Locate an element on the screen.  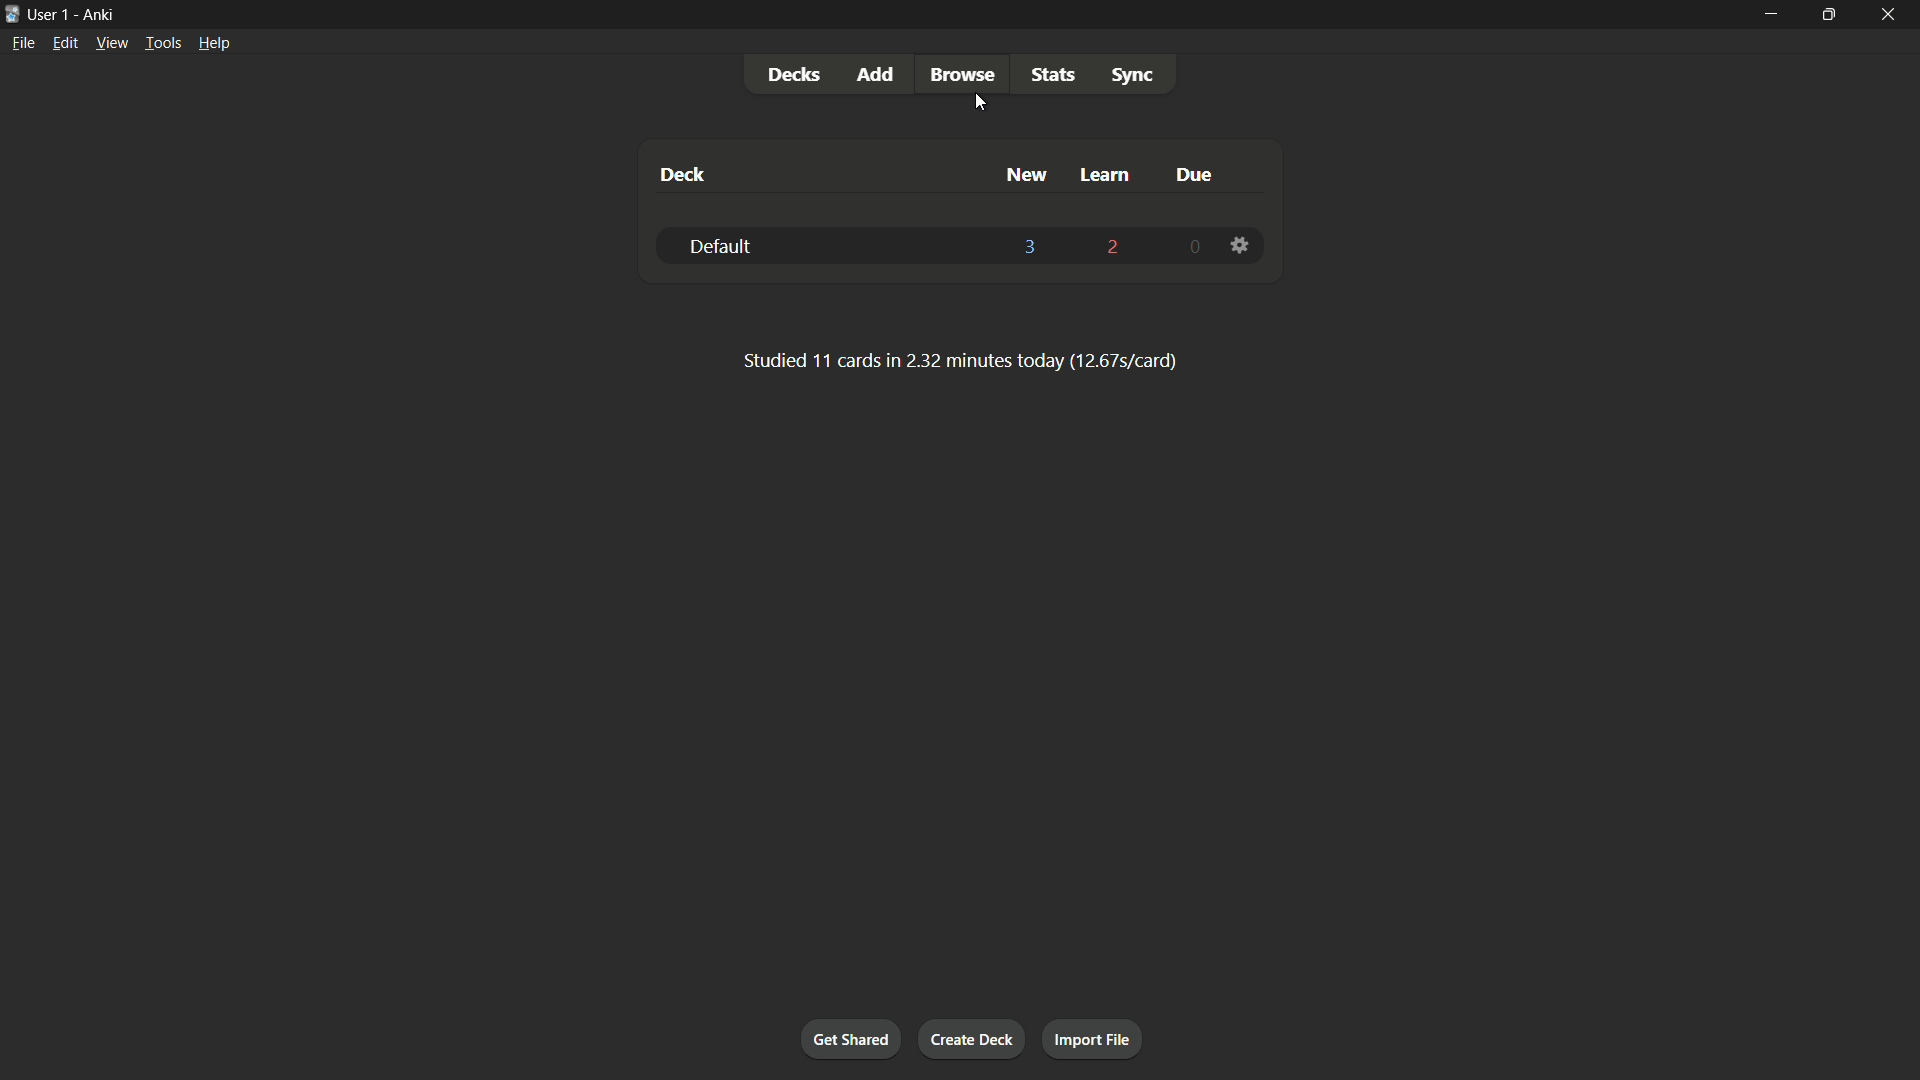
learn is located at coordinates (1106, 174).